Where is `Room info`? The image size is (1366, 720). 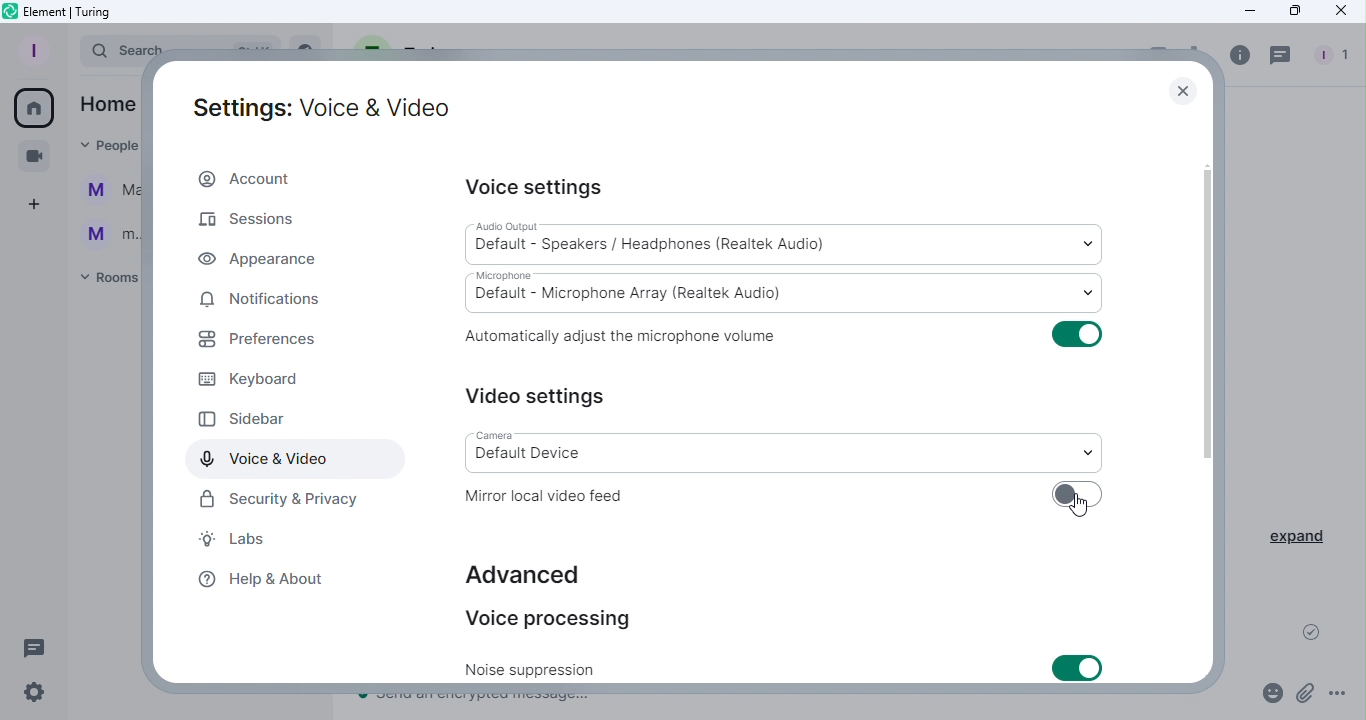 Room info is located at coordinates (1238, 57).